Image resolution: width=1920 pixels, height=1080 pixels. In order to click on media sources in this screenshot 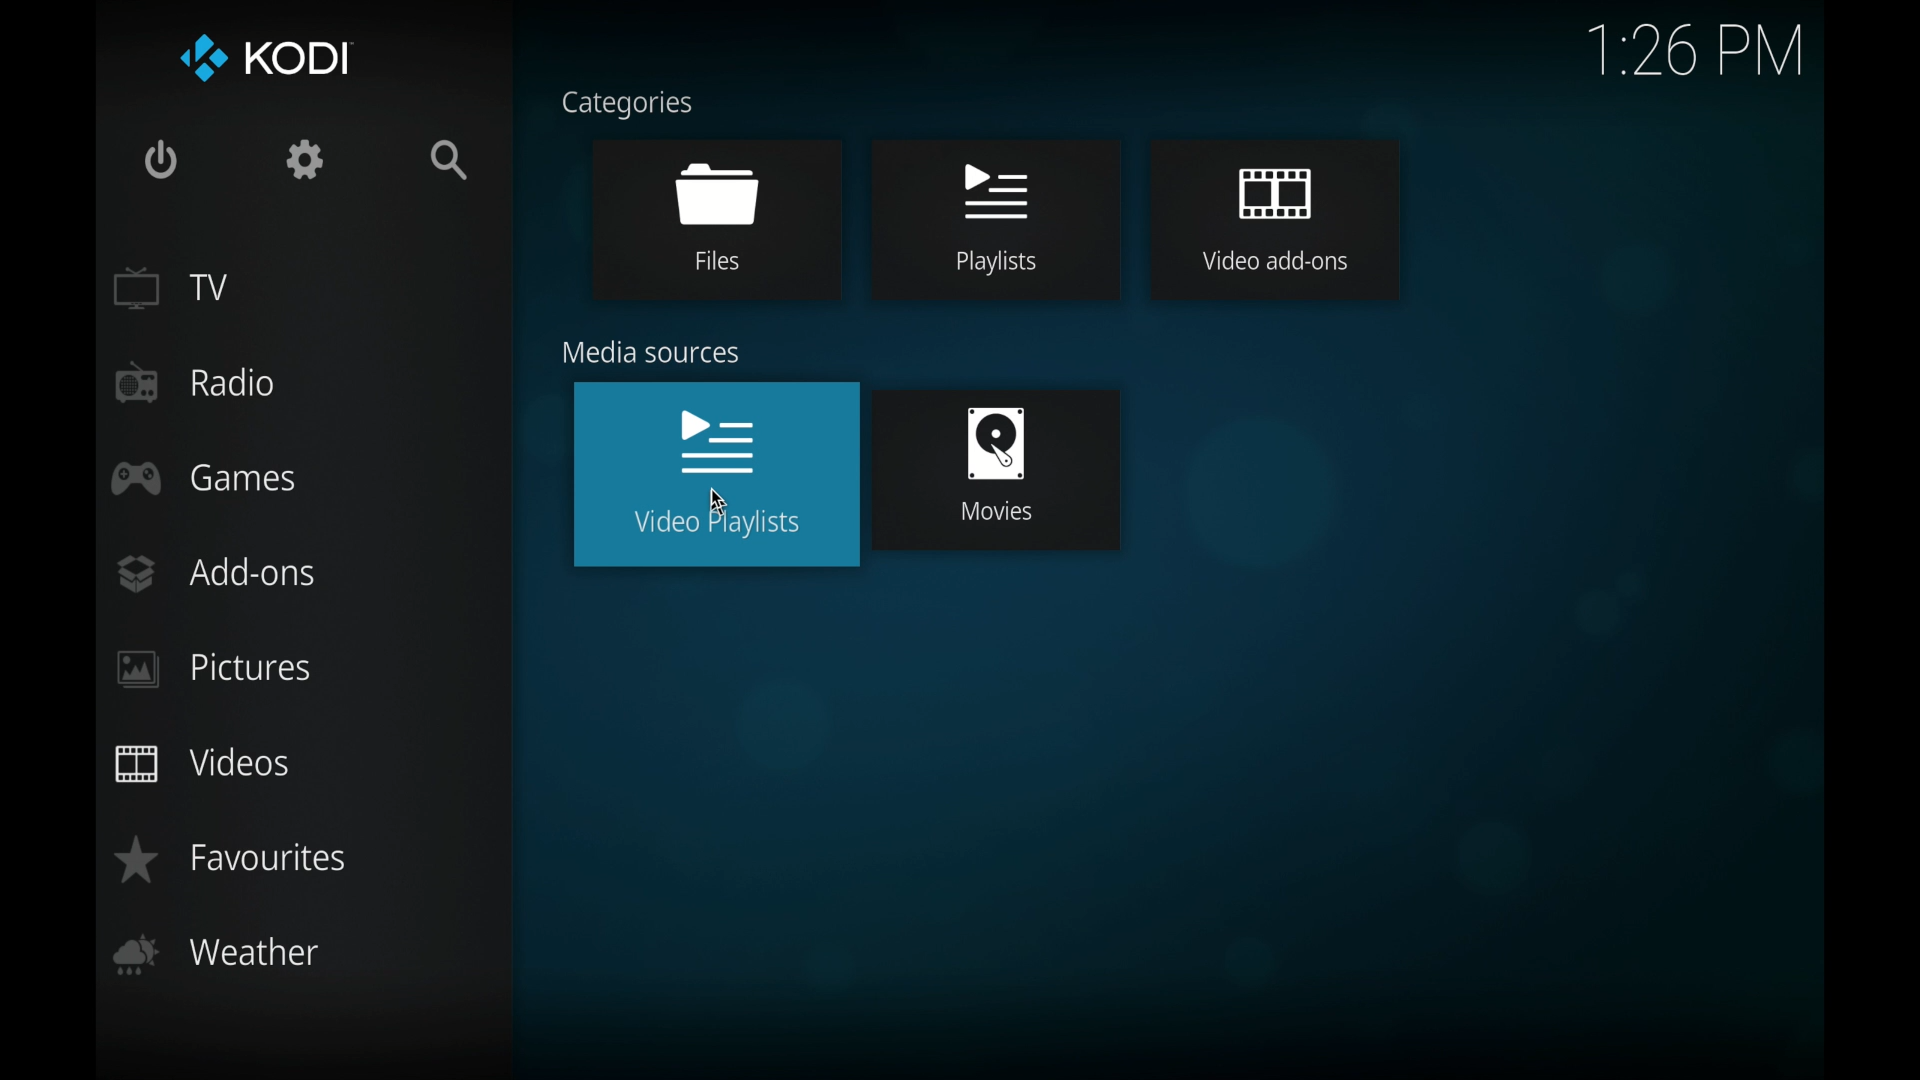, I will do `click(652, 353)`.